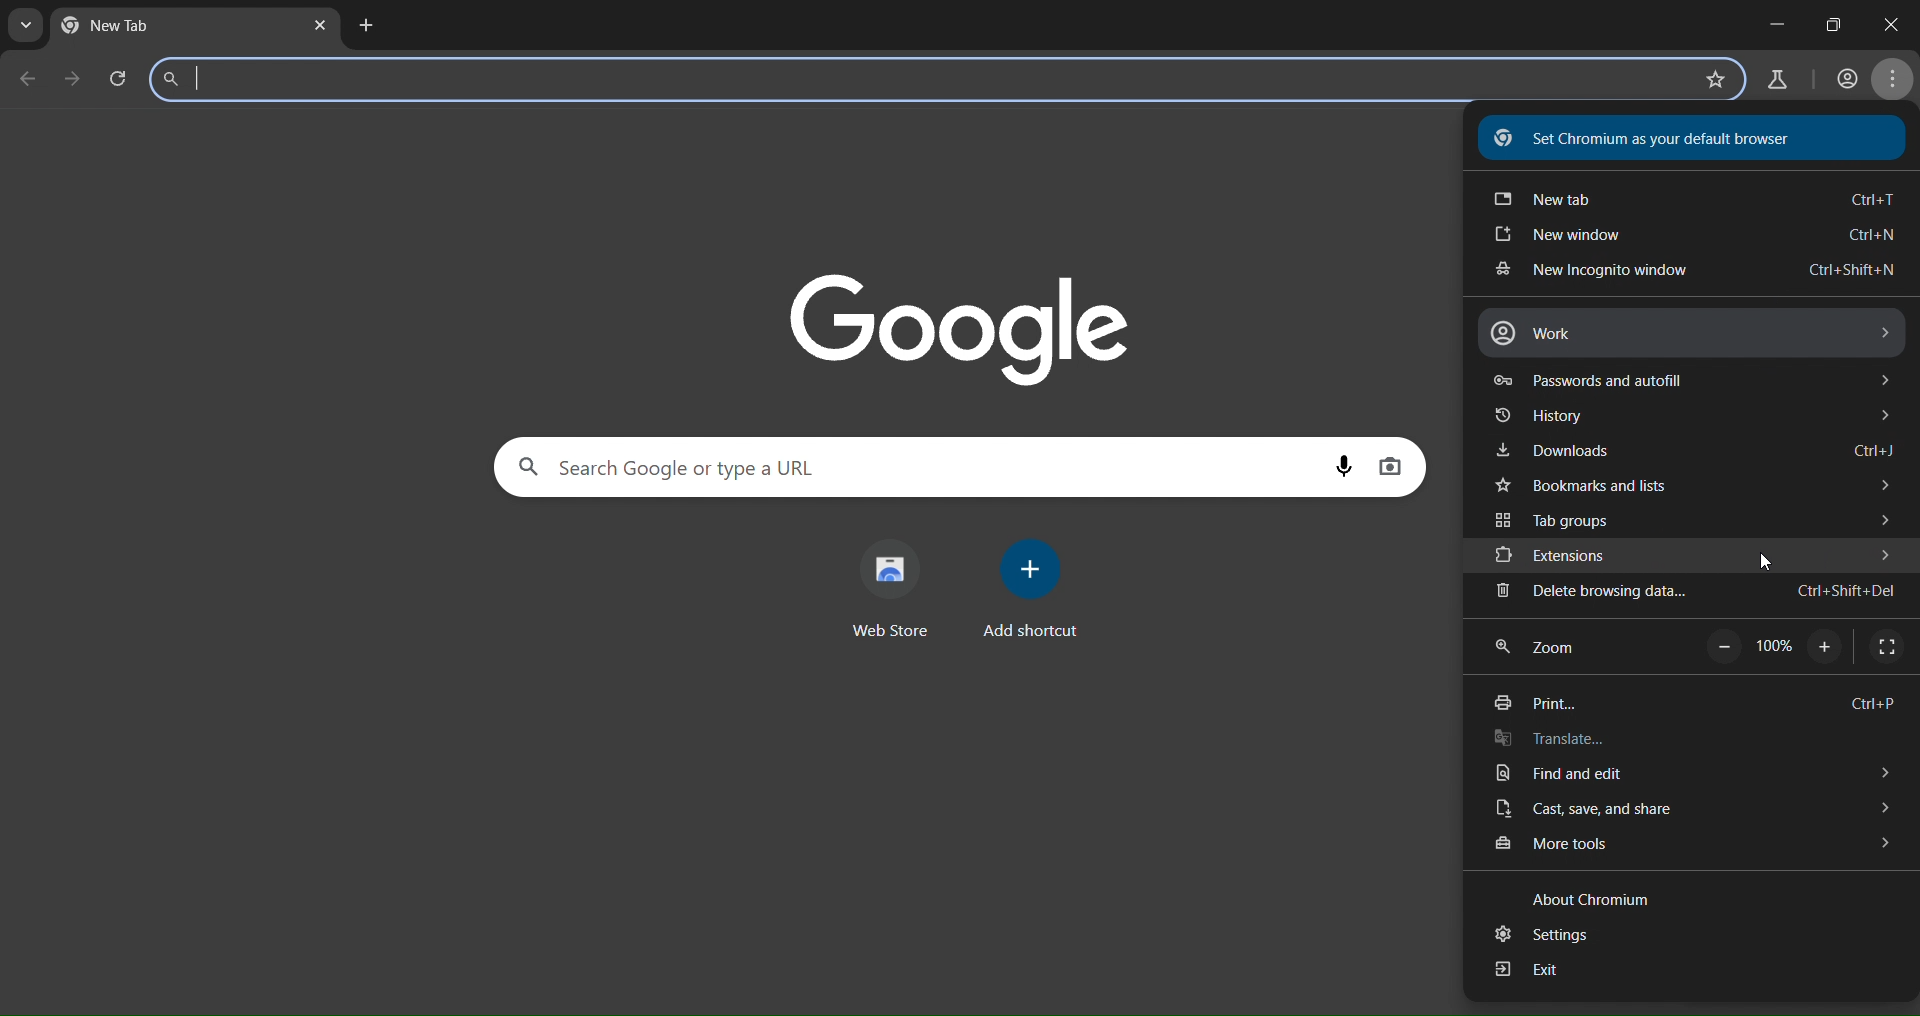  What do you see at coordinates (924, 78) in the screenshot?
I see `search labs` at bounding box center [924, 78].